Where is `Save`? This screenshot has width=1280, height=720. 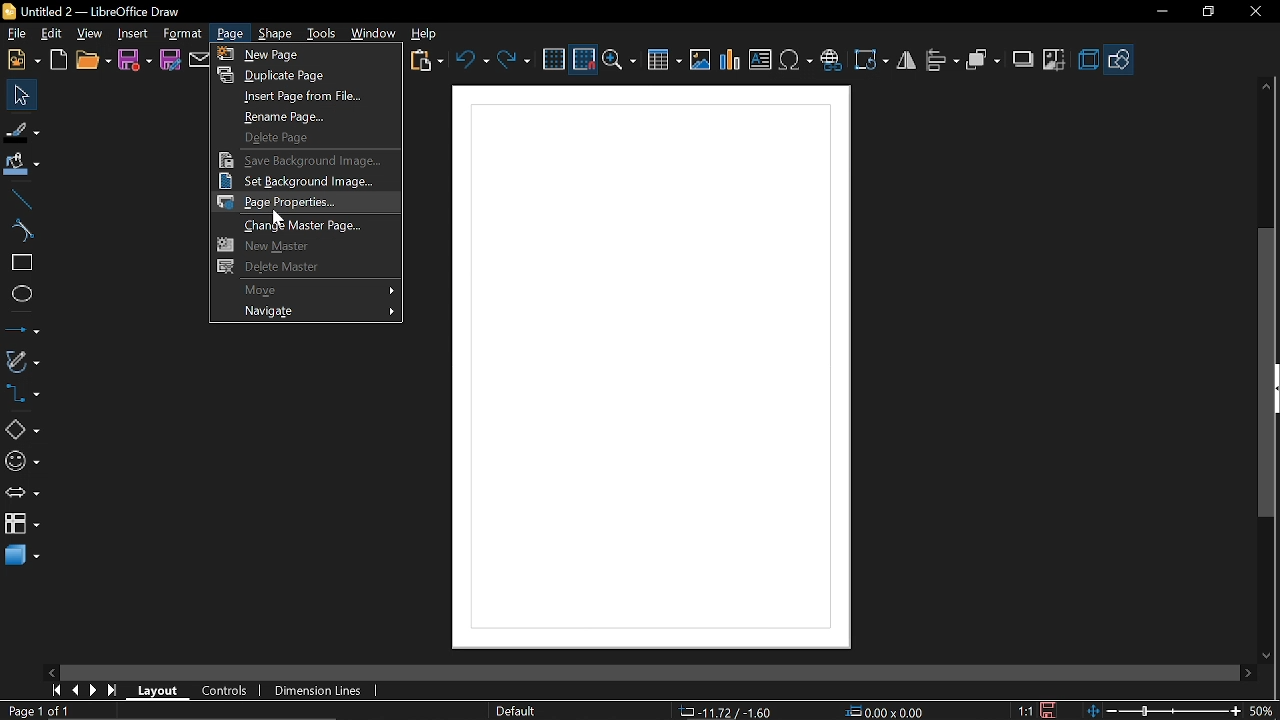 Save is located at coordinates (134, 61).